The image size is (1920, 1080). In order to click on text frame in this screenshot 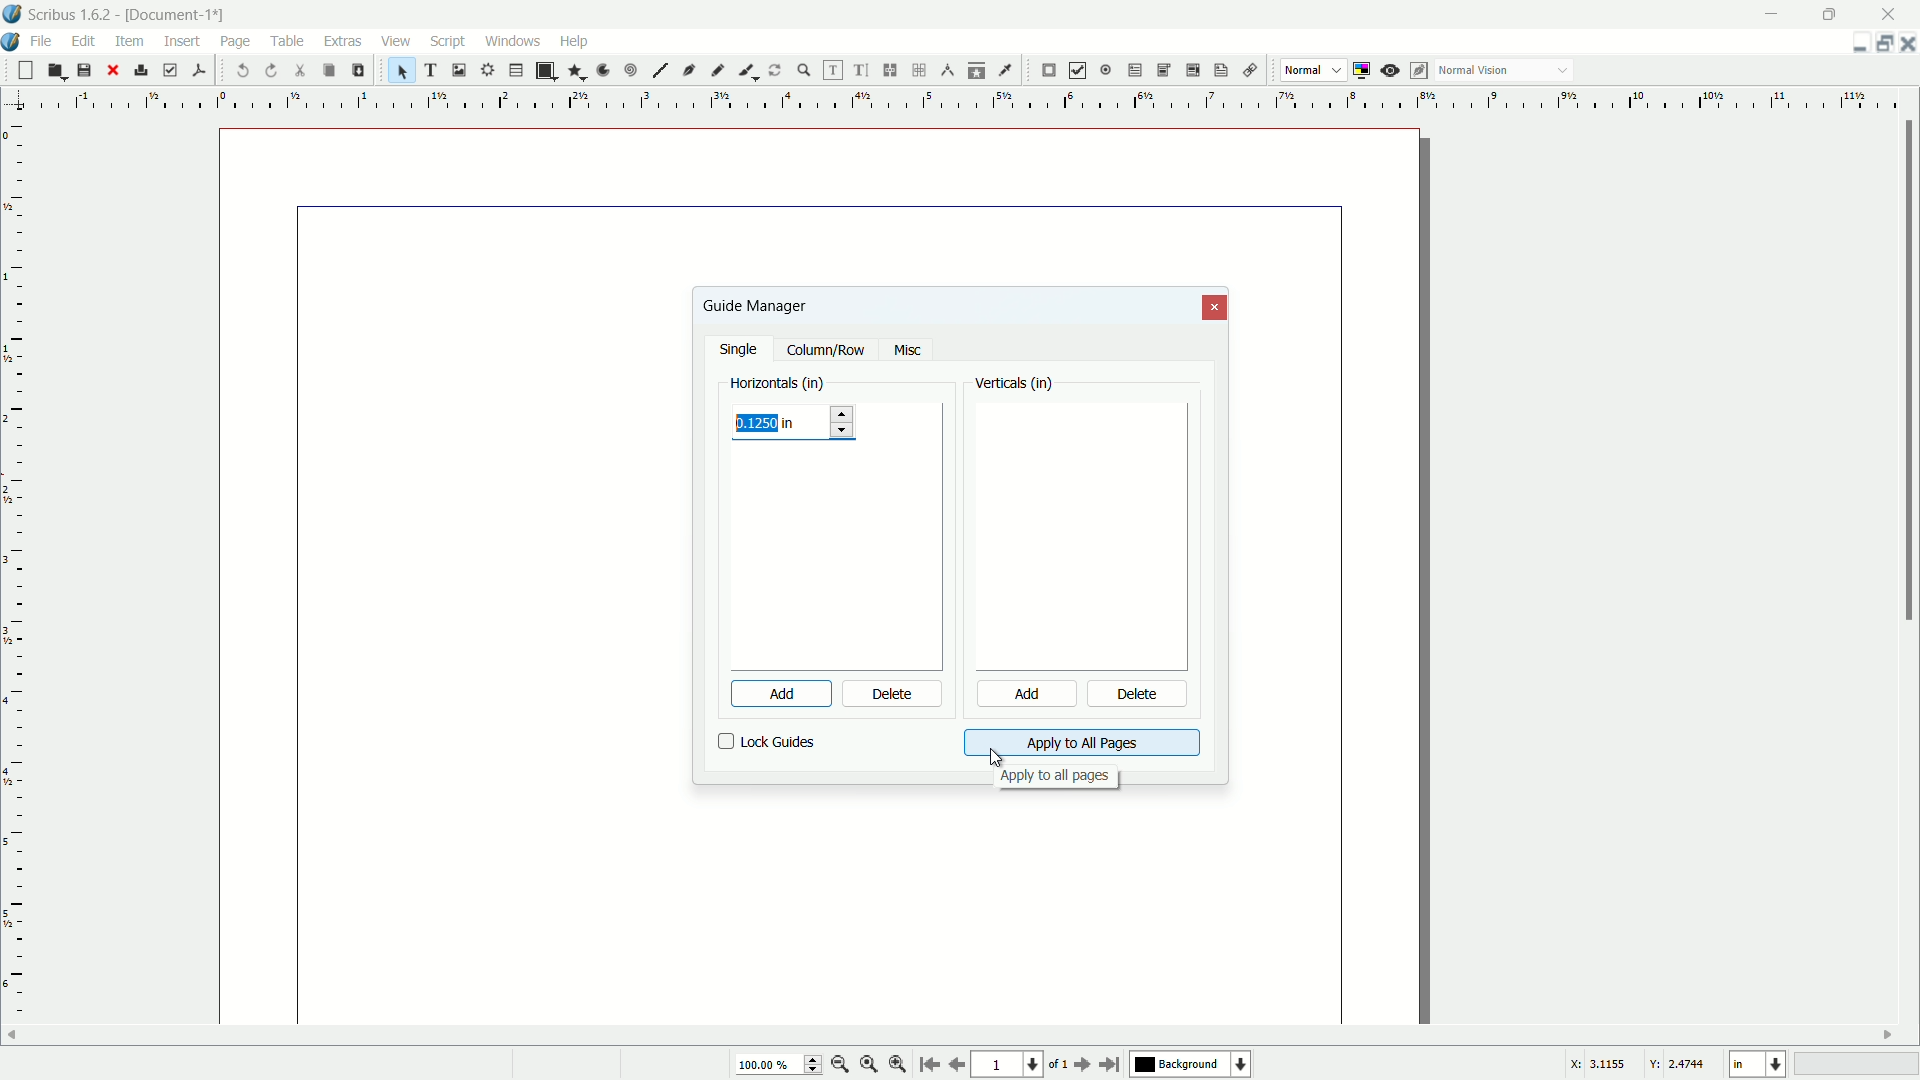, I will do `click(432, 70)`.